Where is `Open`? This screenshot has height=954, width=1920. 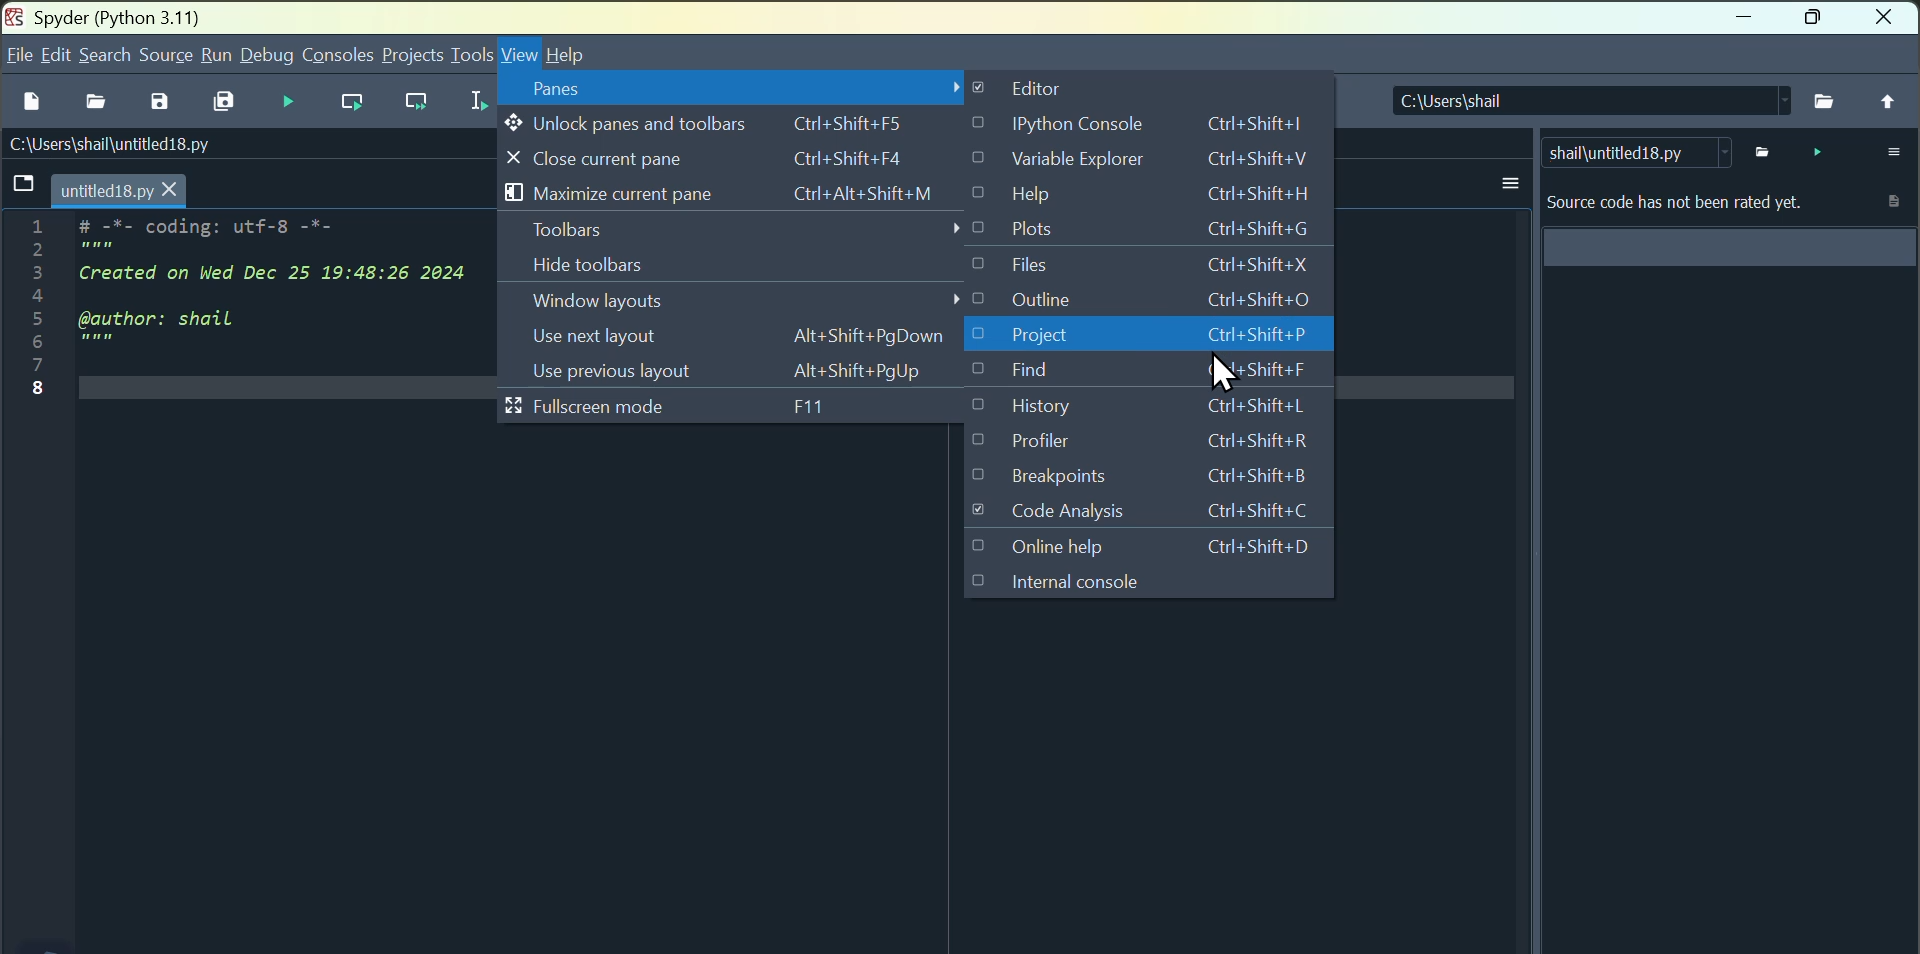 Open is located at coordinates (100, 109).